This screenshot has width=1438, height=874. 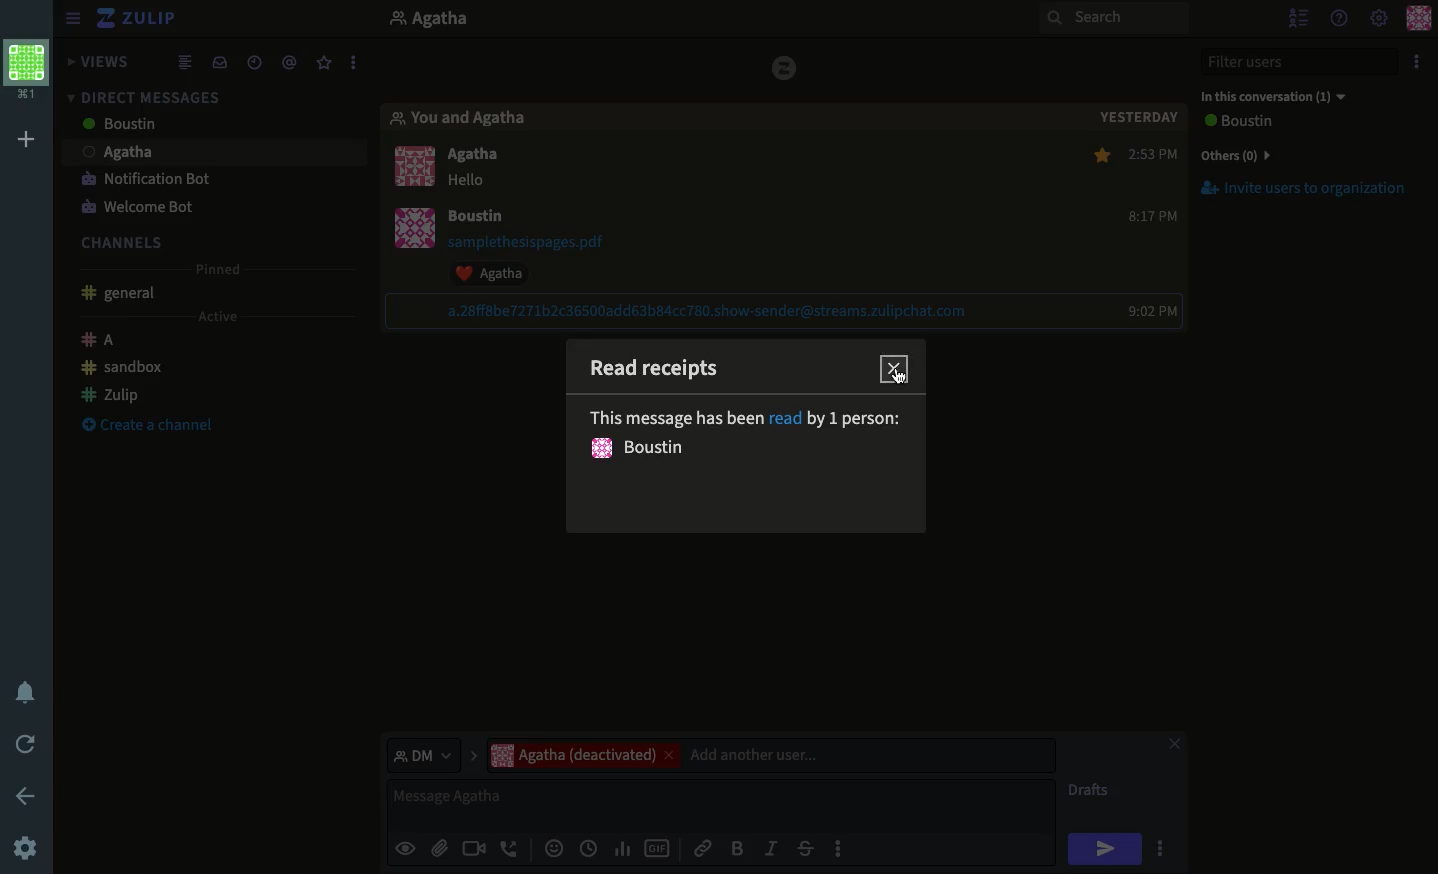 I want to click on Profile, so click(x=420, y=204).